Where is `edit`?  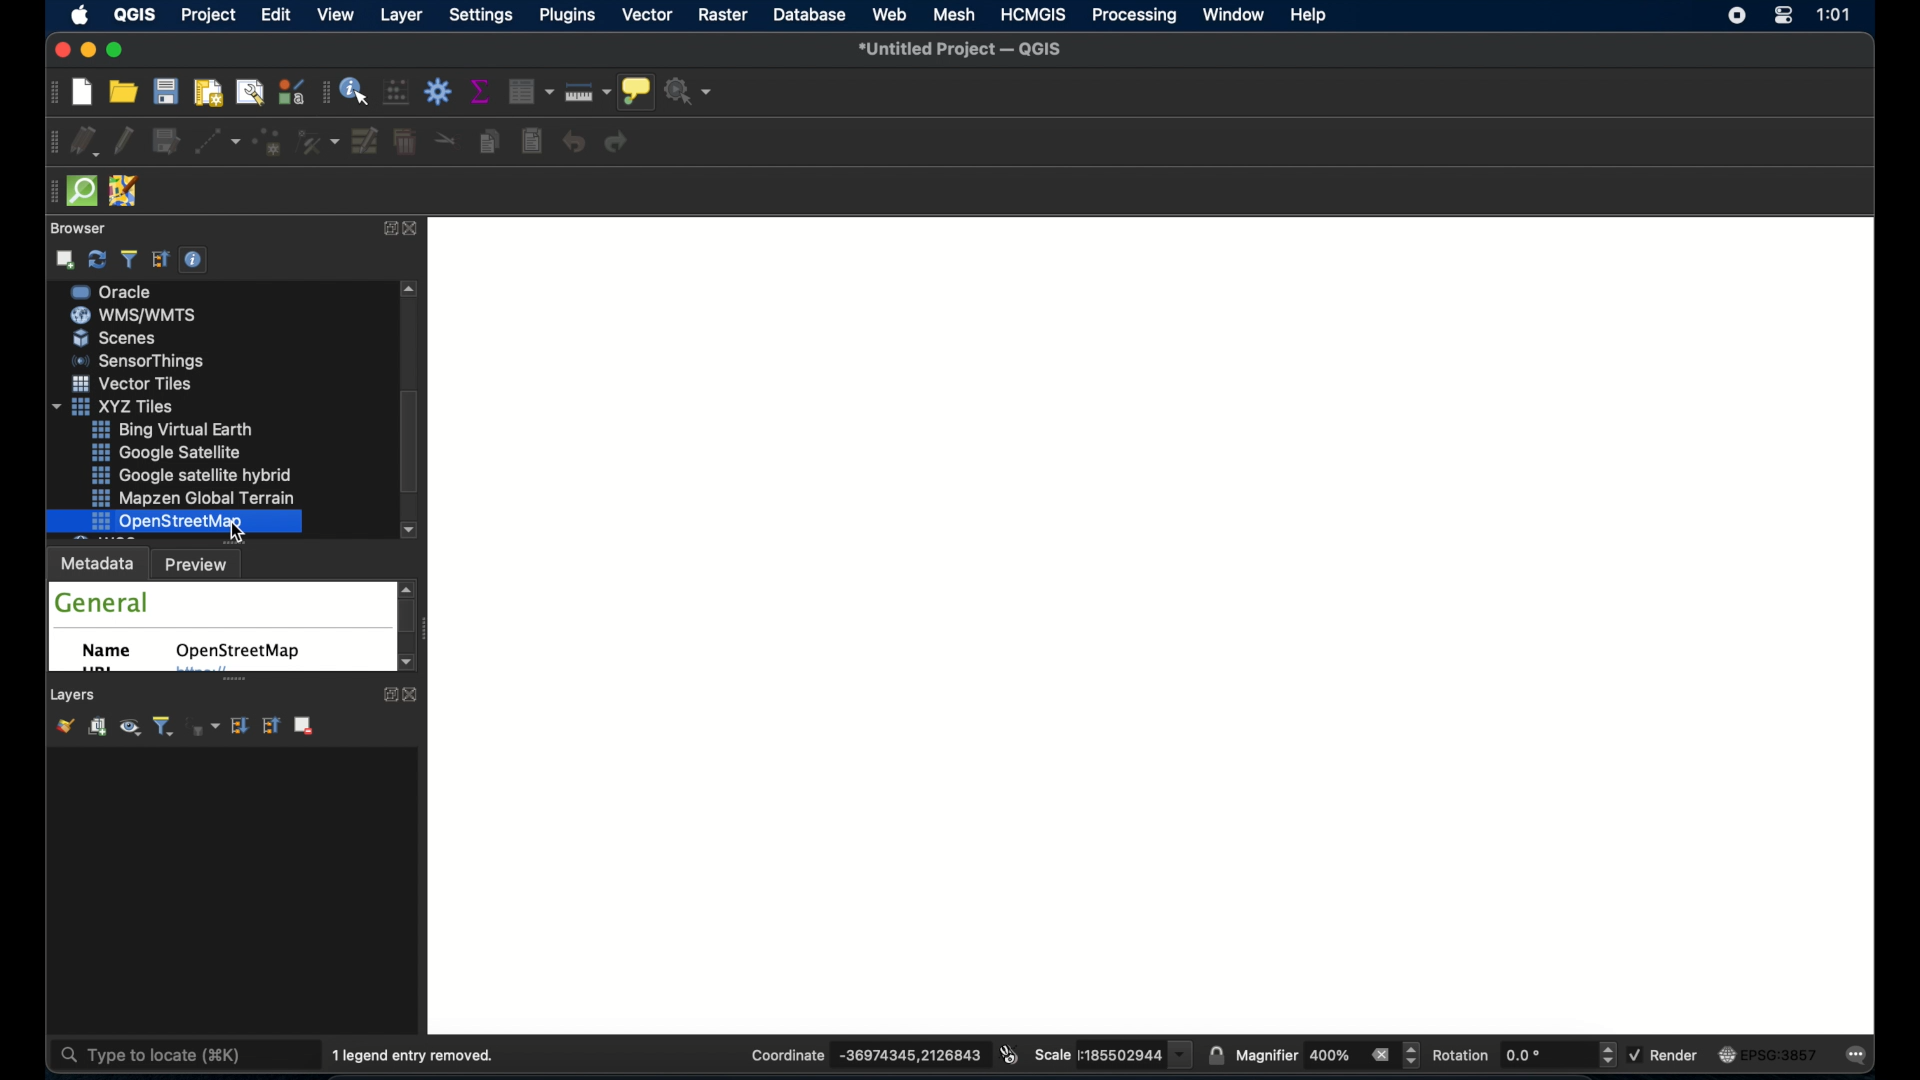 edit is located at coordinates (275, 15).